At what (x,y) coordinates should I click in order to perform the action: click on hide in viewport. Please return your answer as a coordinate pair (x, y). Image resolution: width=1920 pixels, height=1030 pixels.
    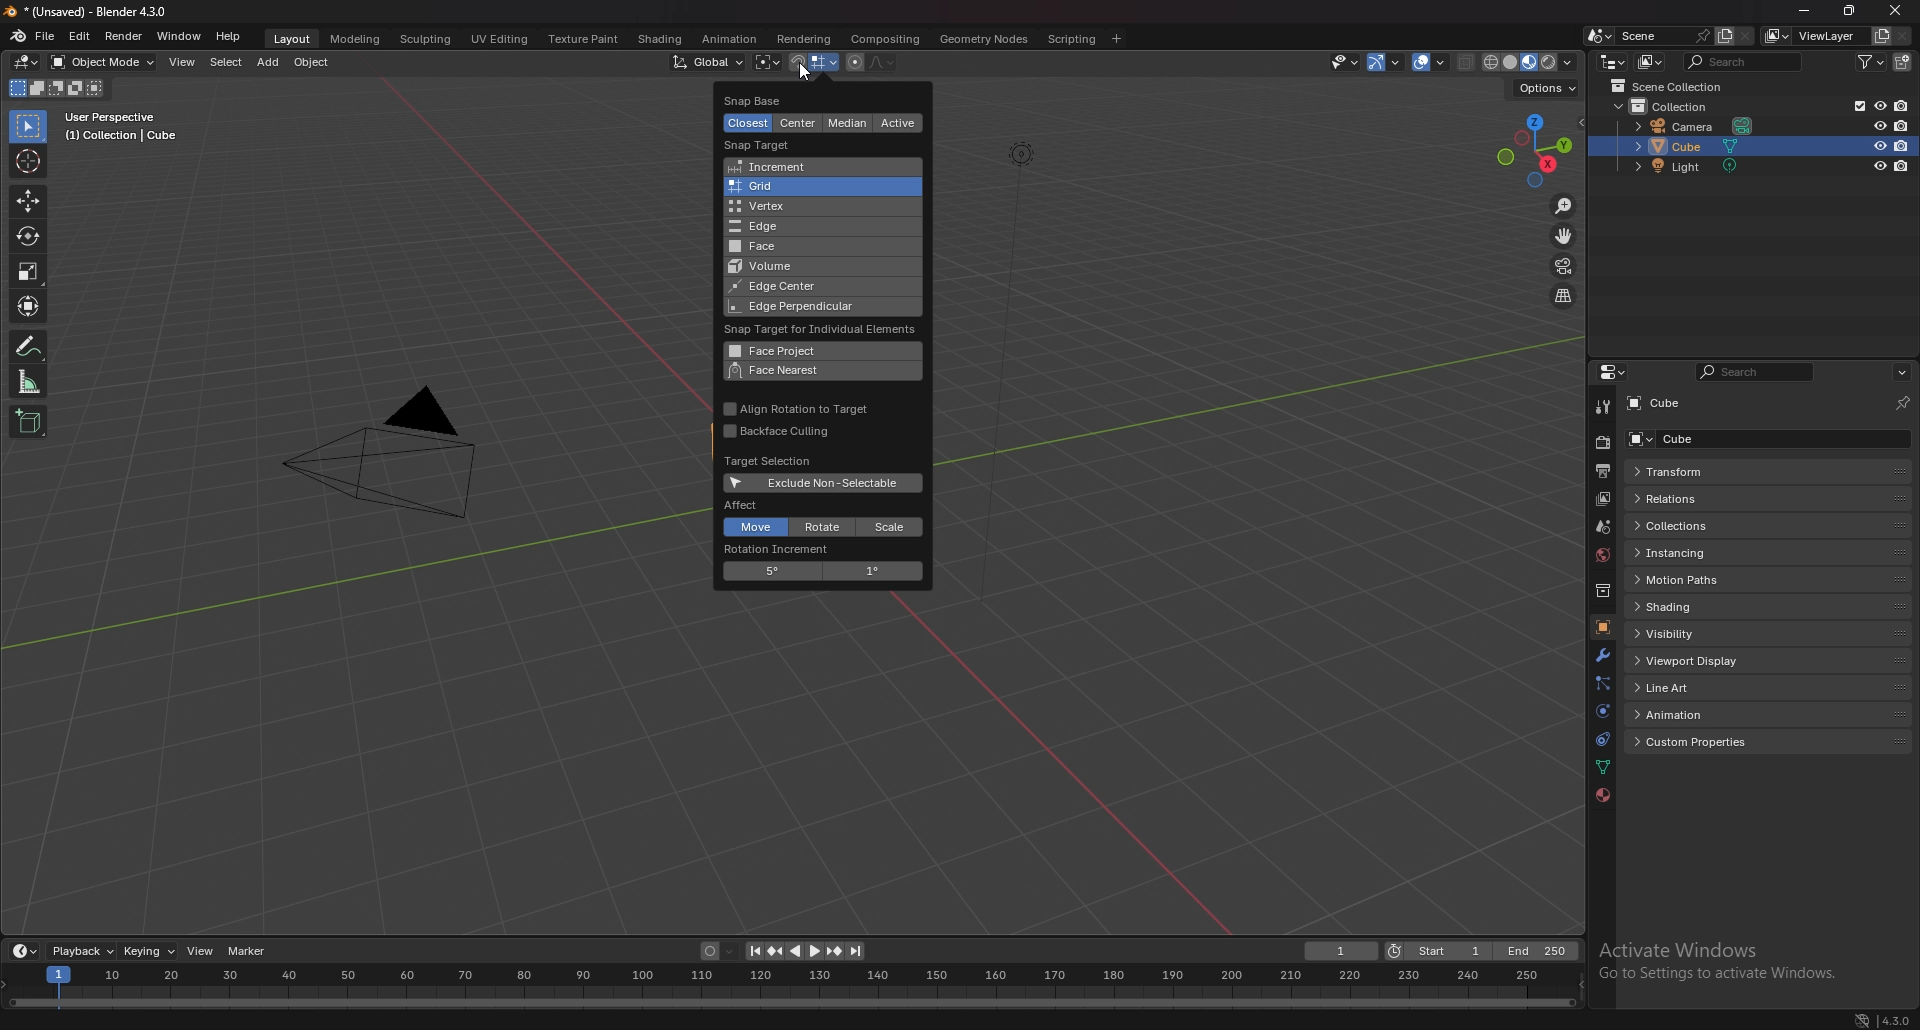
    Looking at the image, I should click on (1879, 167).